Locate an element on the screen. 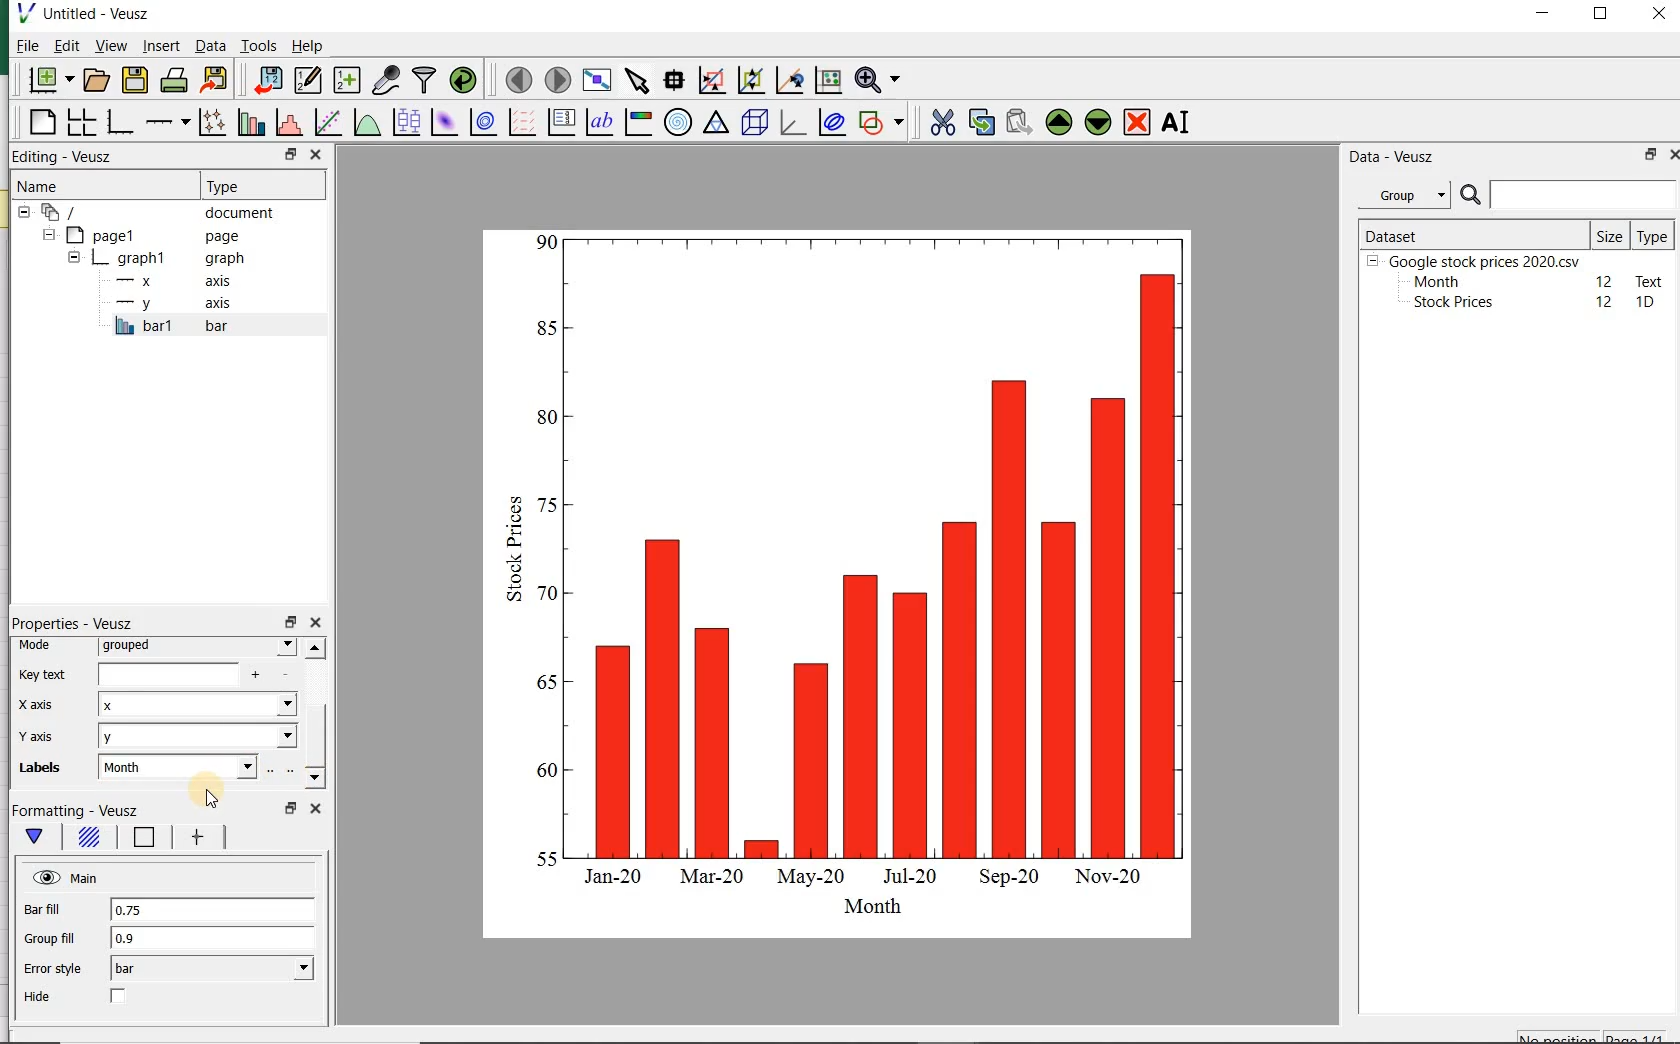 The image size is (1680, 1044). import data into Veusz is located at coordinates (264, 81).